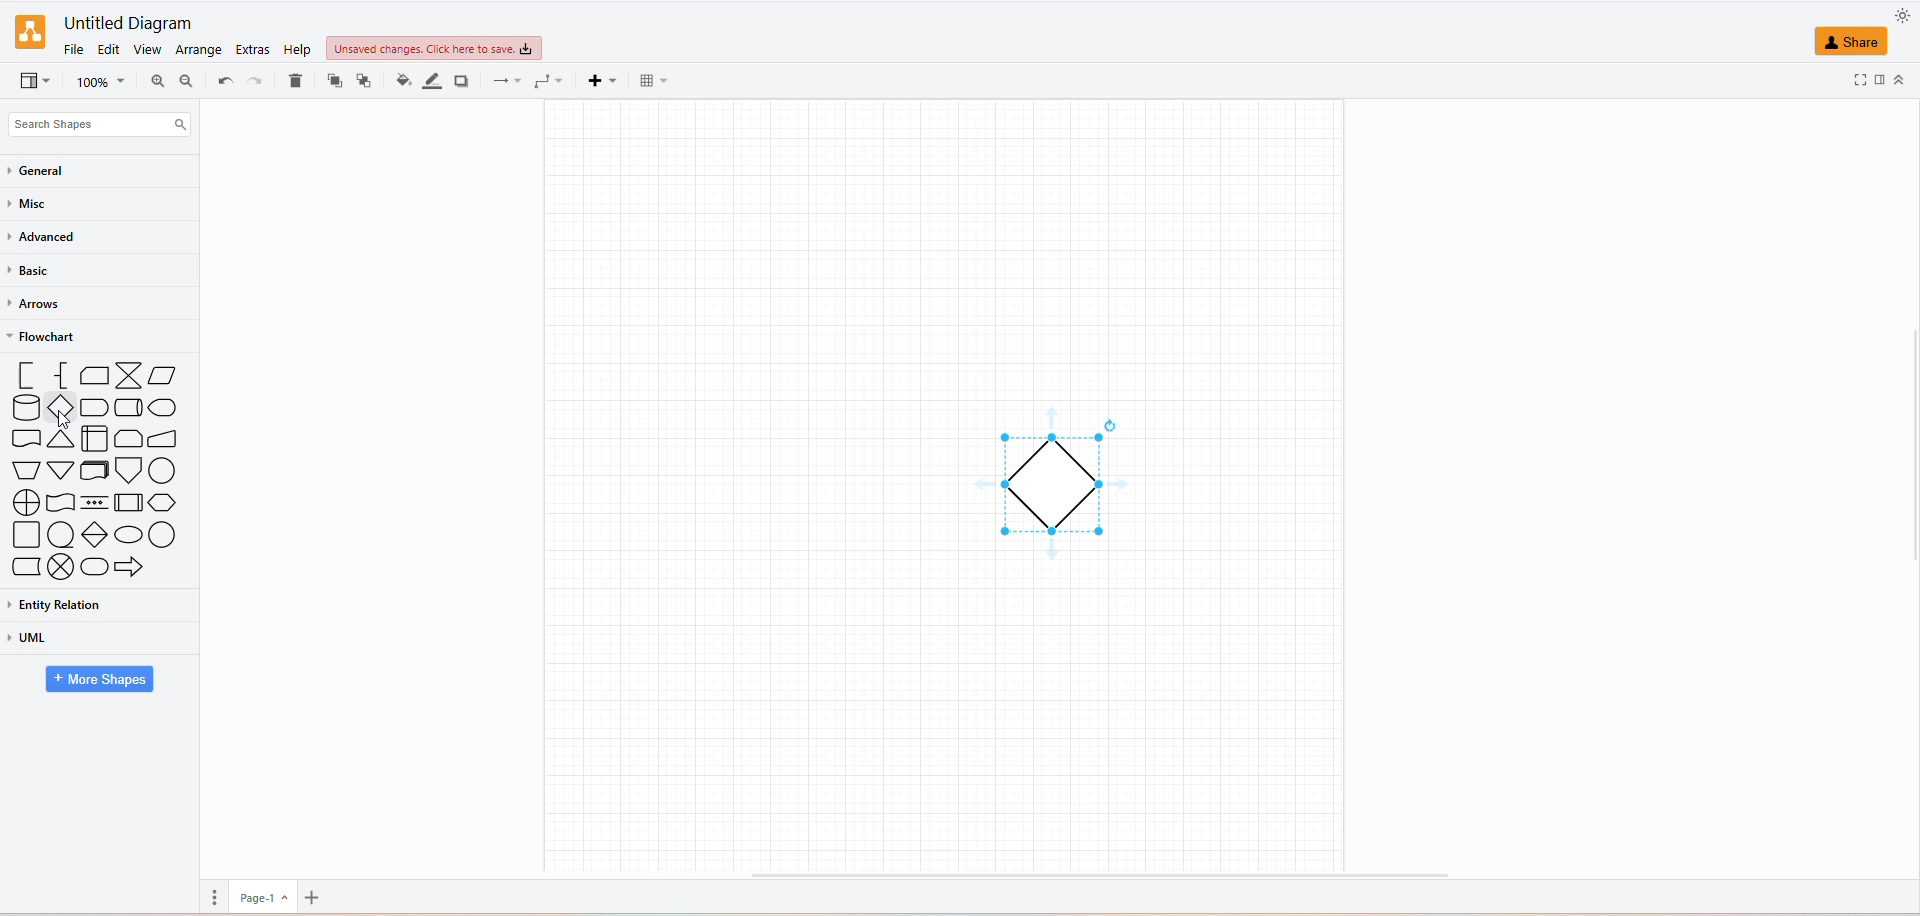 The height and width of the screenshot is (916, 1920). I want to click on cursor, so click(62, 419).